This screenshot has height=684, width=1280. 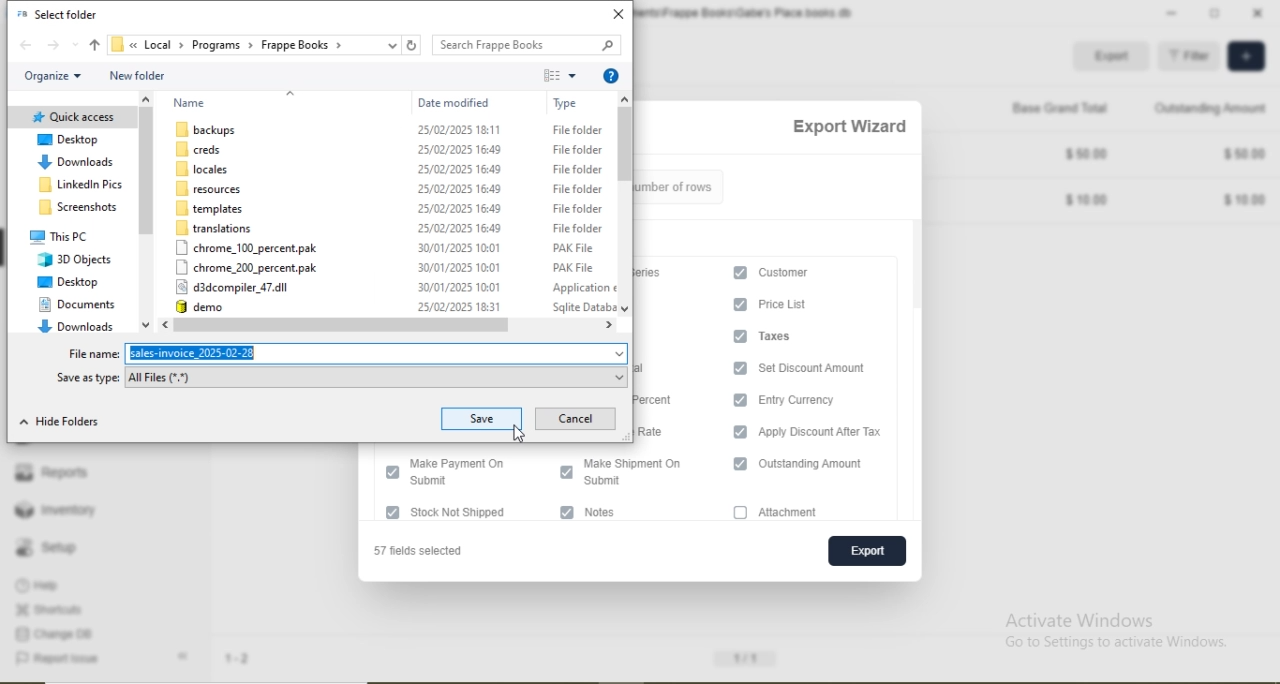 What do you see at coordinates (239, 288) in the screenshot?
I see `d3dcompiler 47 dll` at bounding box center [239, 288].